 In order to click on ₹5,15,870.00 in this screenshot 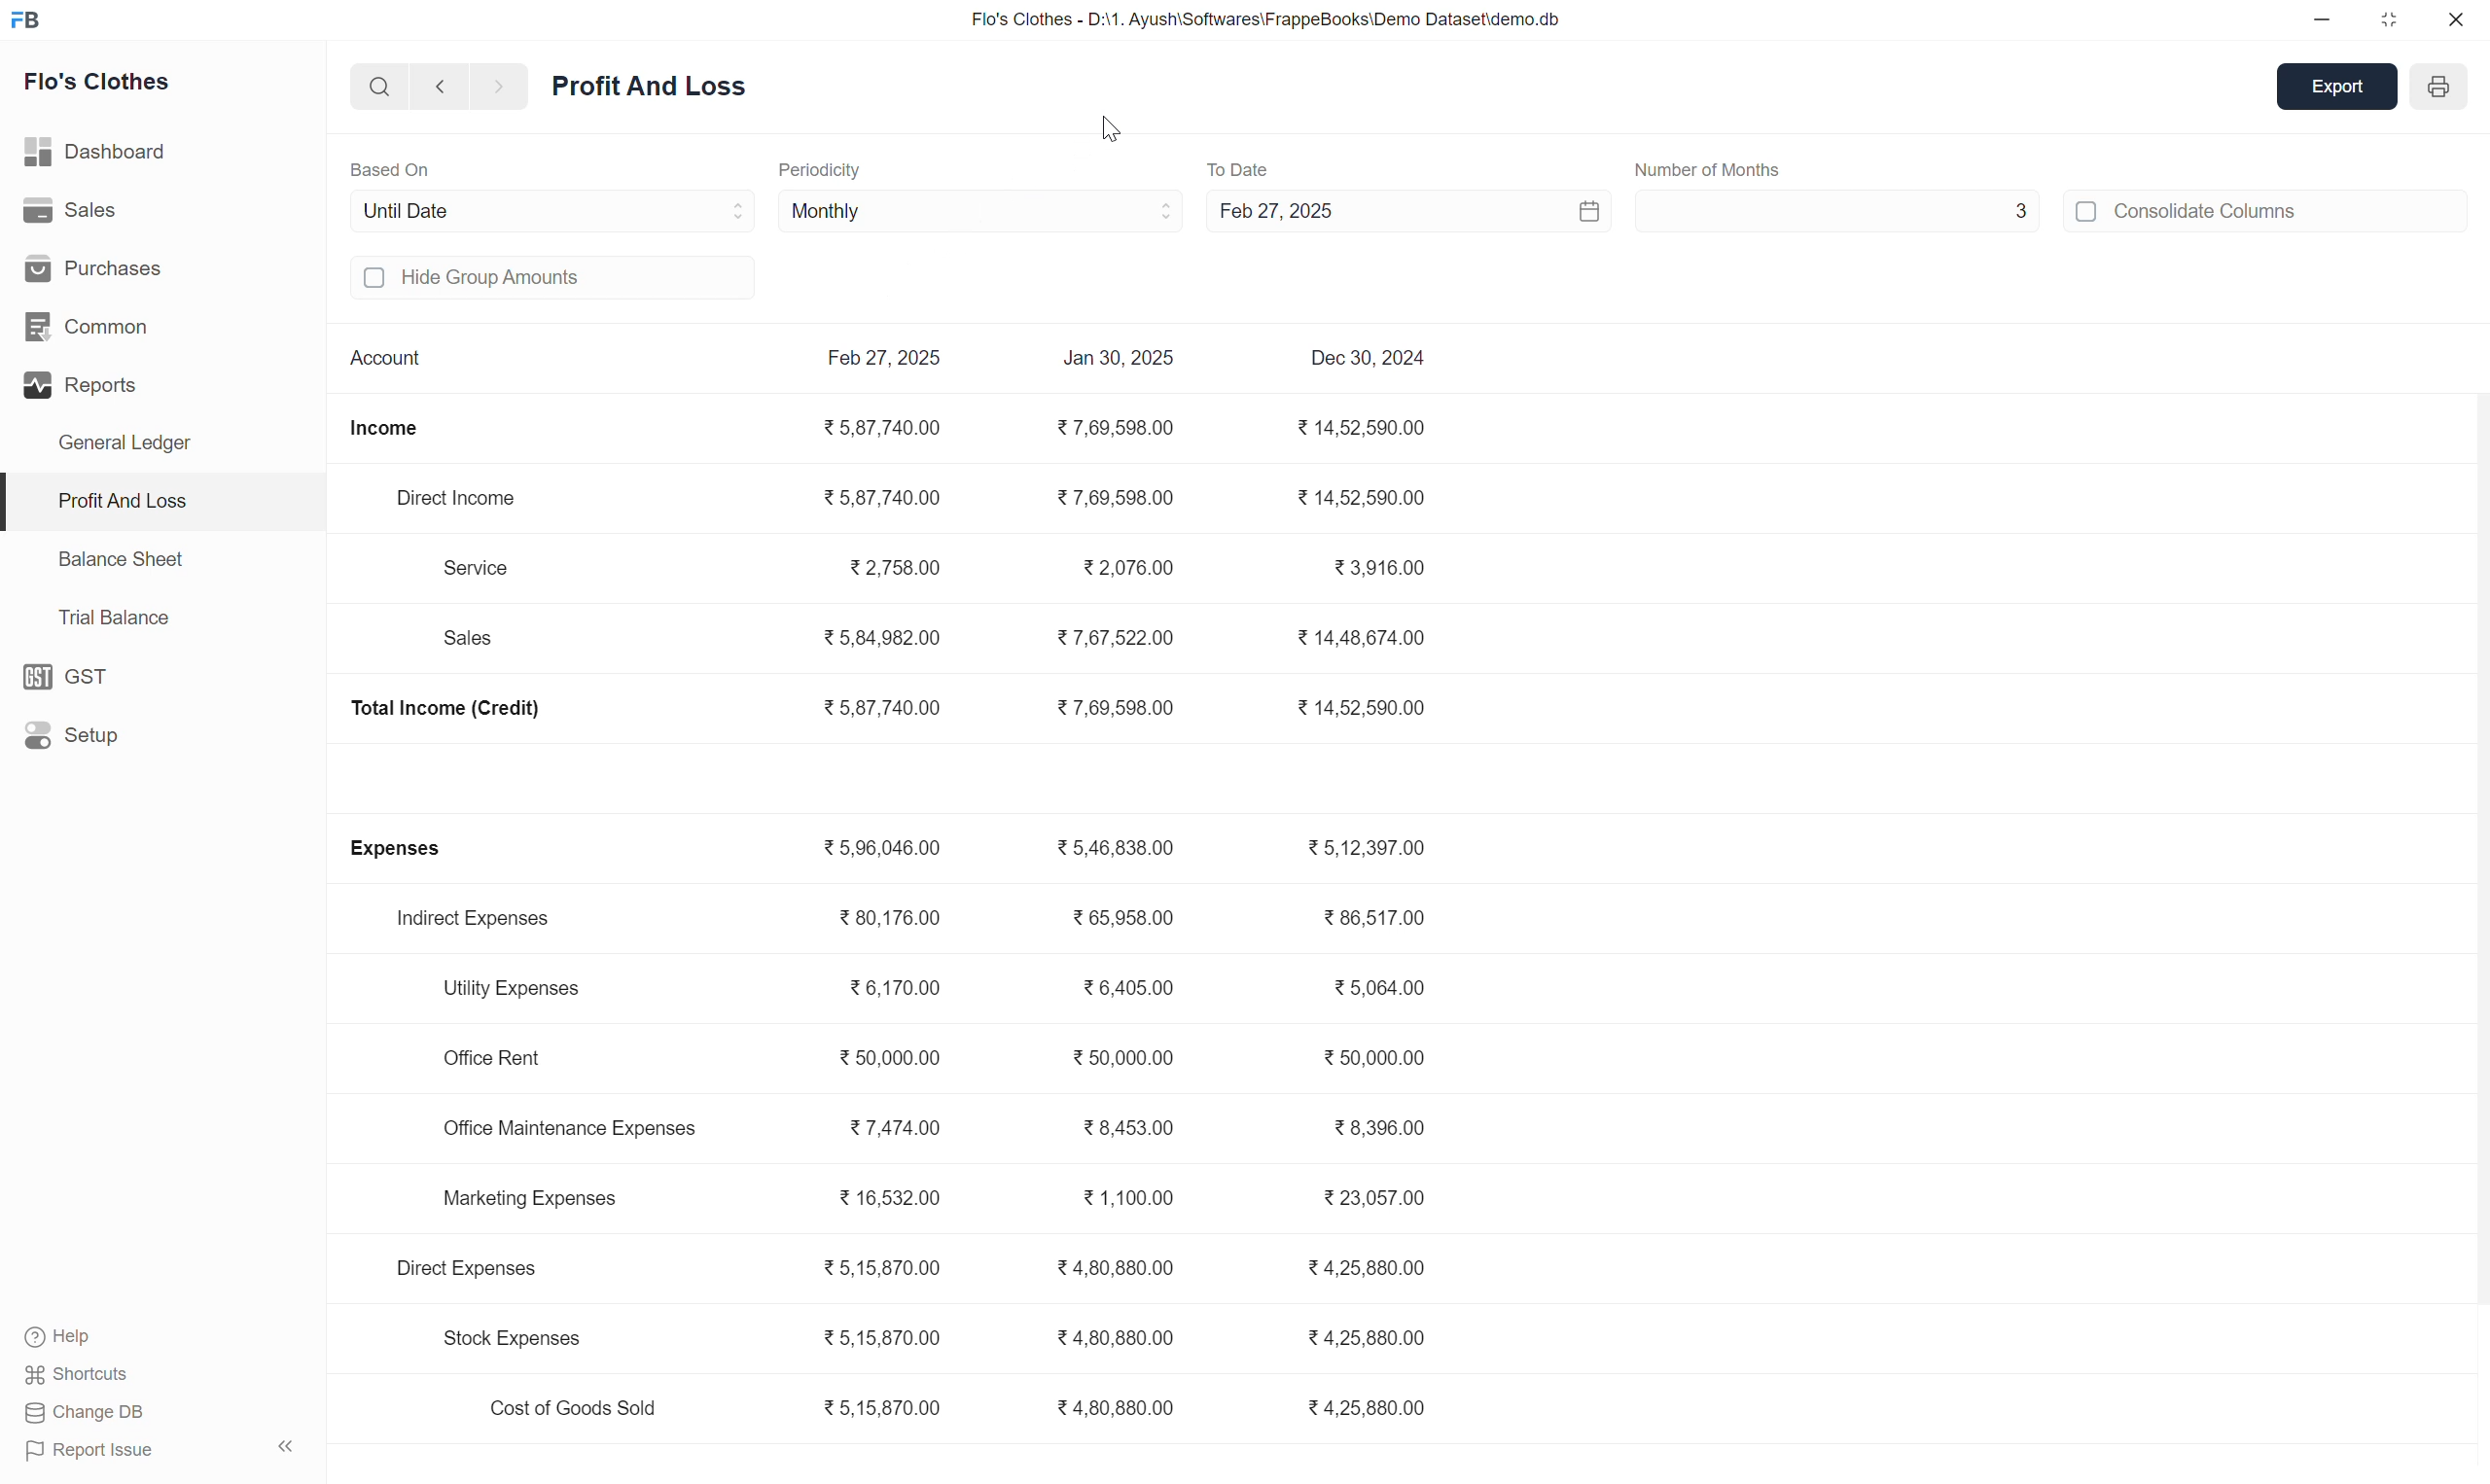, I will do `click(882, 1411)`.